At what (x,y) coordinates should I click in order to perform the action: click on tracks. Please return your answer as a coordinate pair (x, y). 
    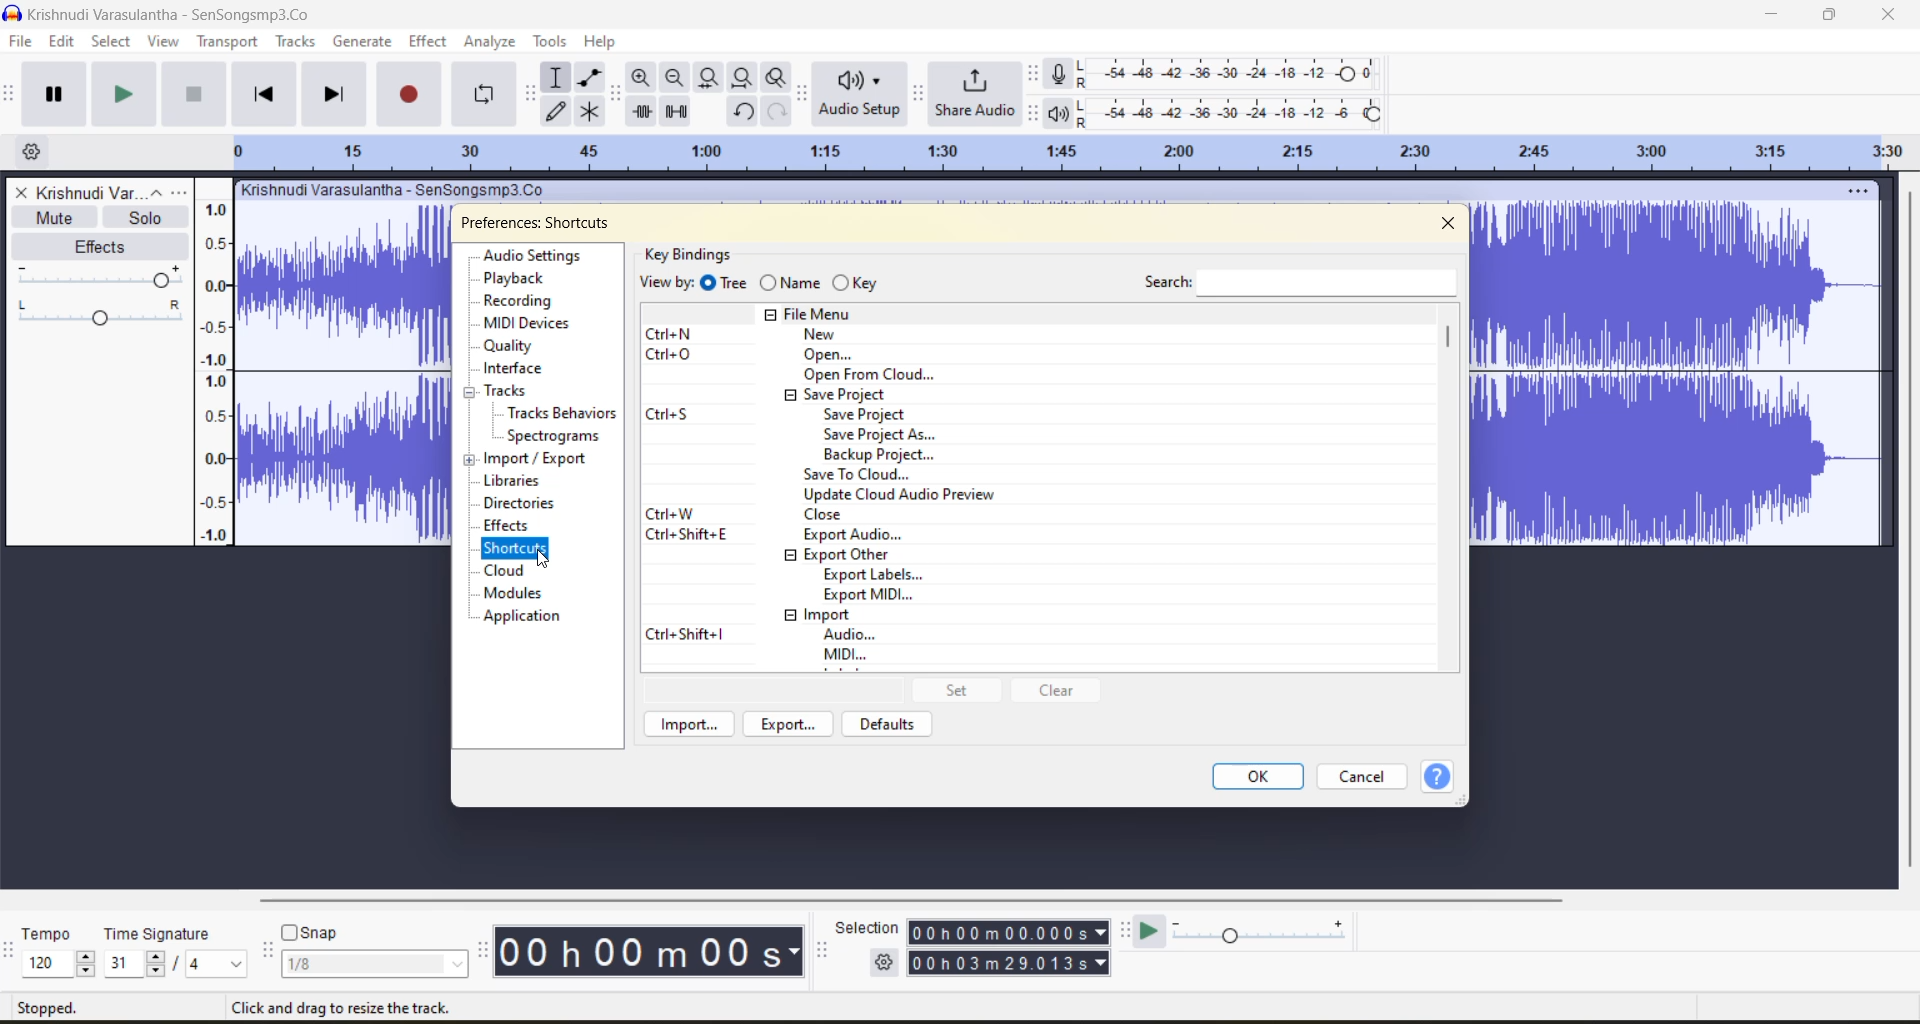
    Looking at the image, I should click on (517, 392).